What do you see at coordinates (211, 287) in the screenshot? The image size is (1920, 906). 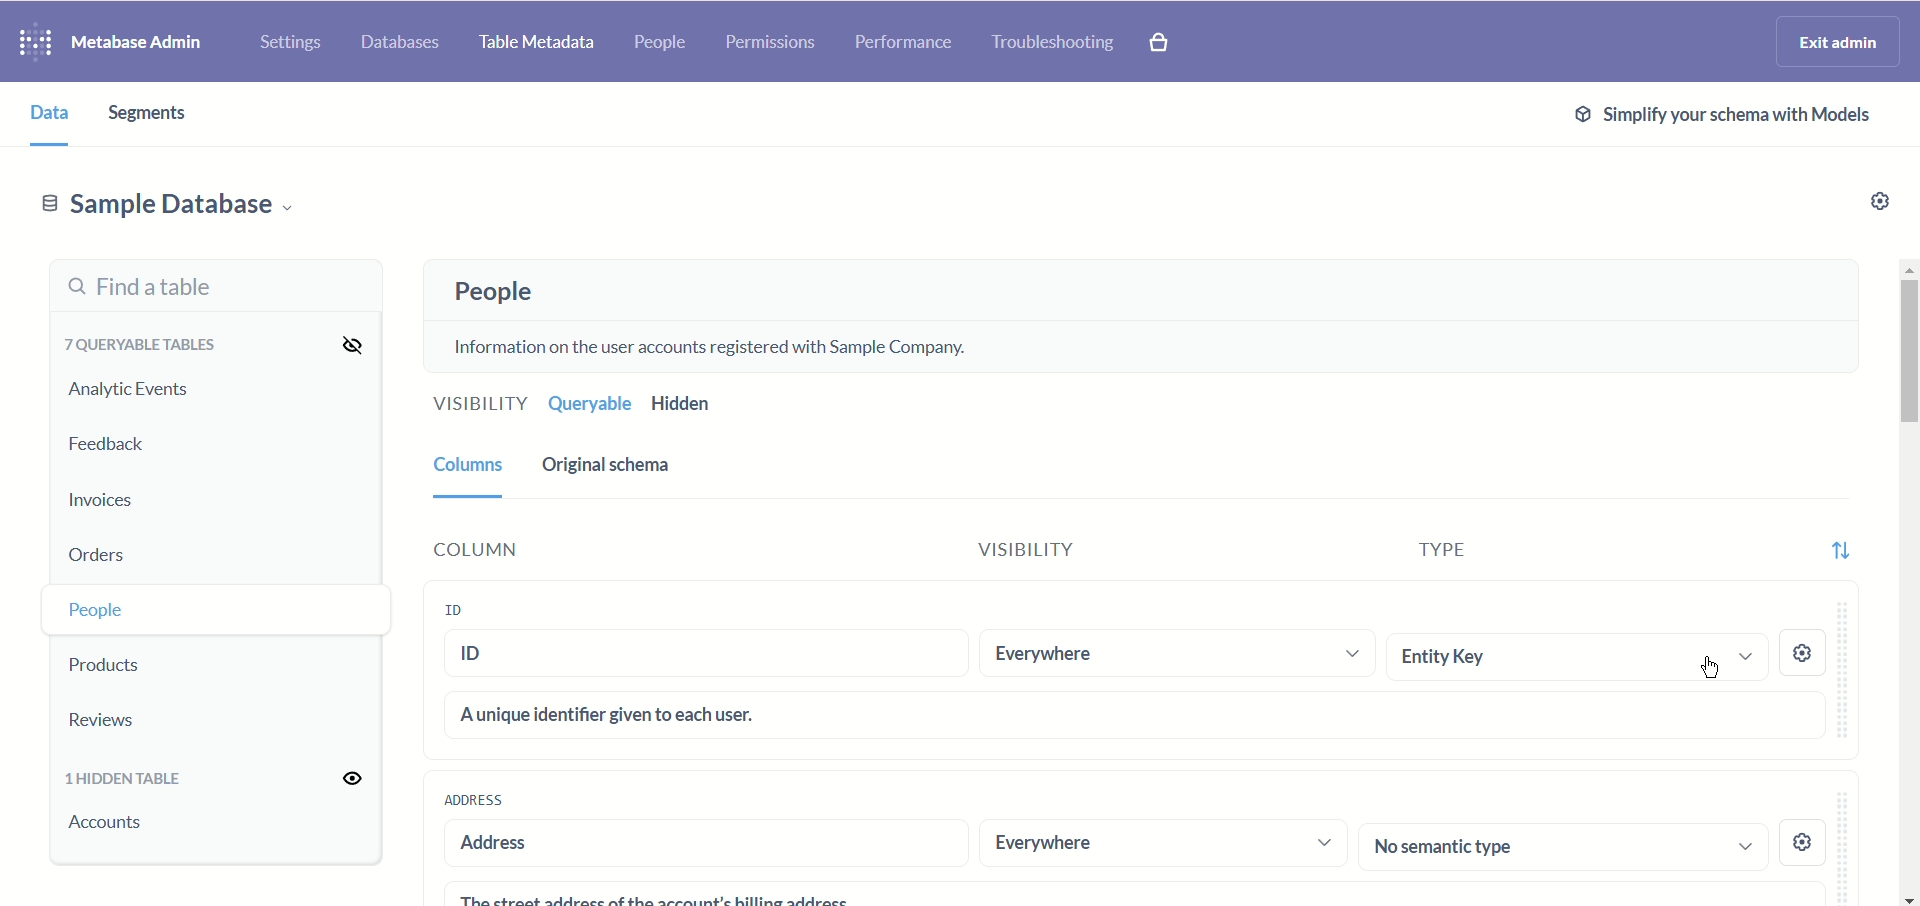 I see `Find a table` at bounding box center [211, 287].